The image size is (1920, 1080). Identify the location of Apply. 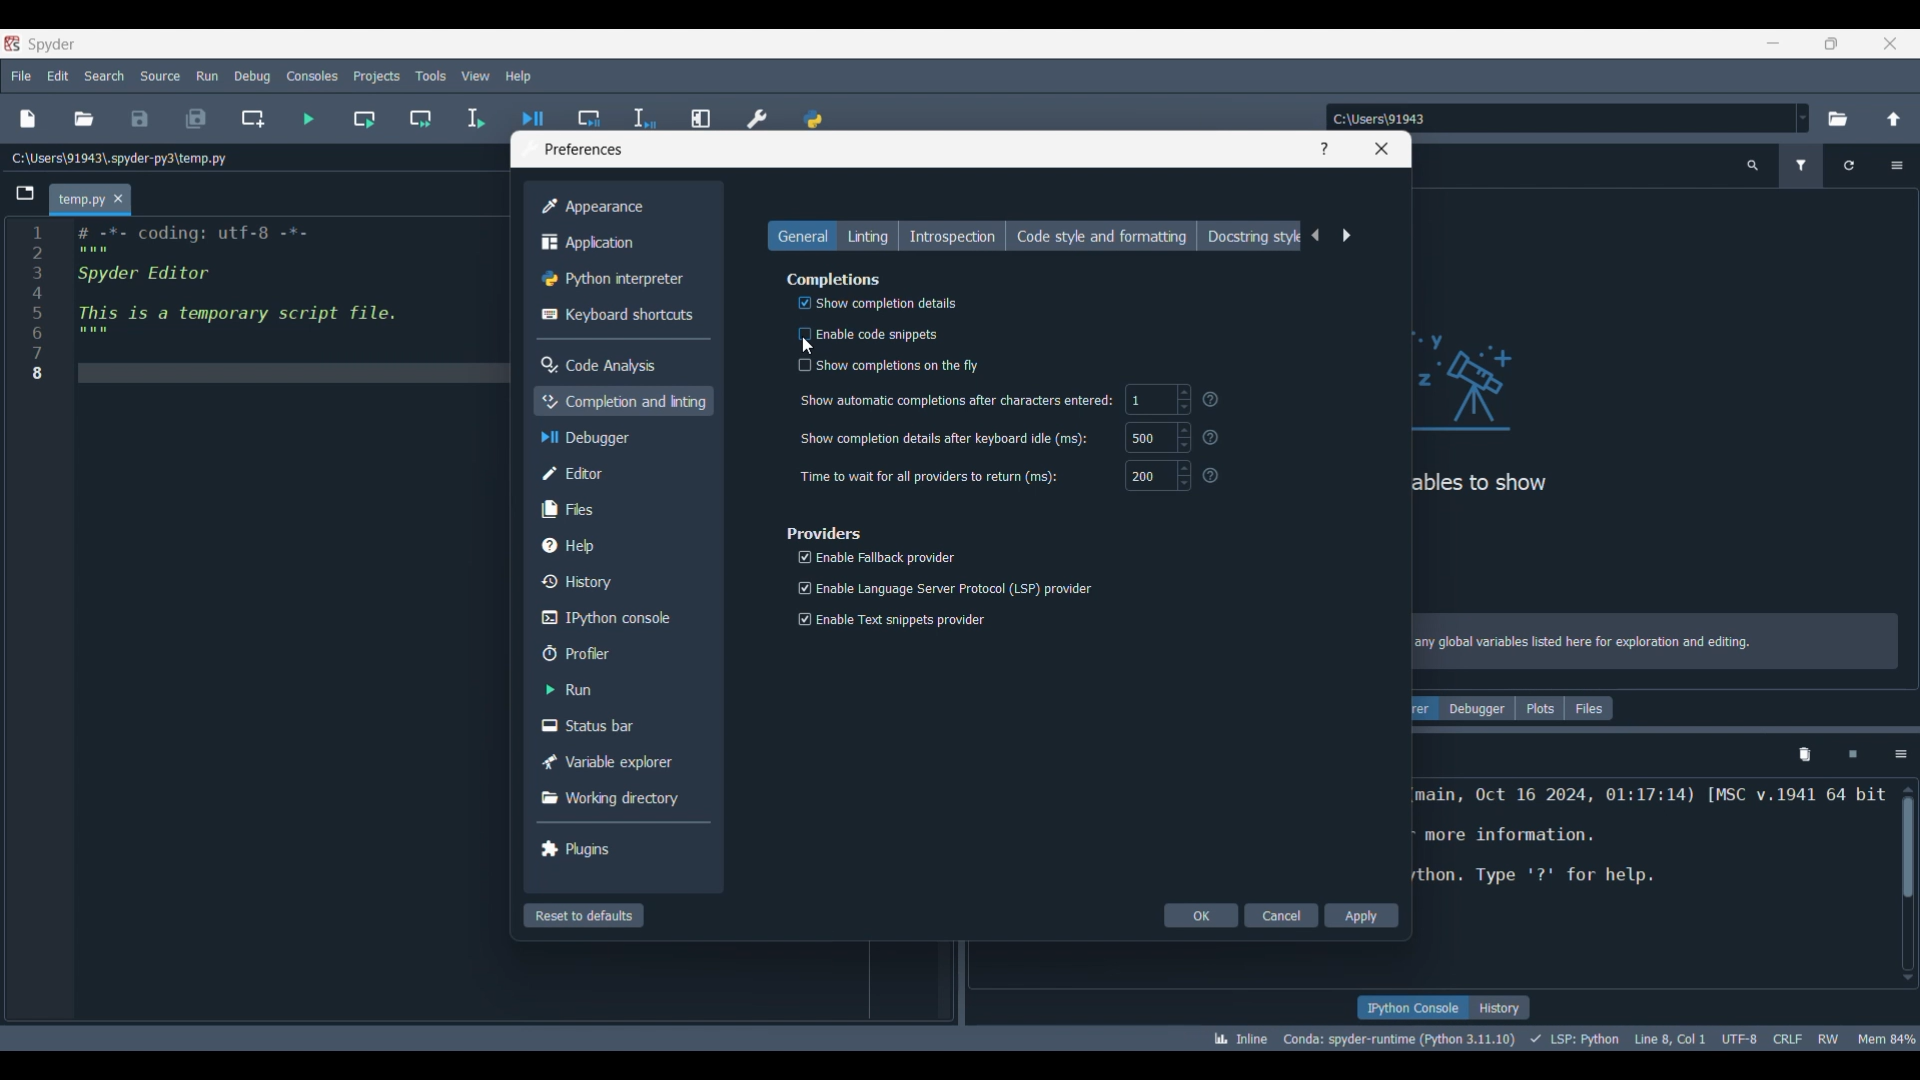
(1362, 915).